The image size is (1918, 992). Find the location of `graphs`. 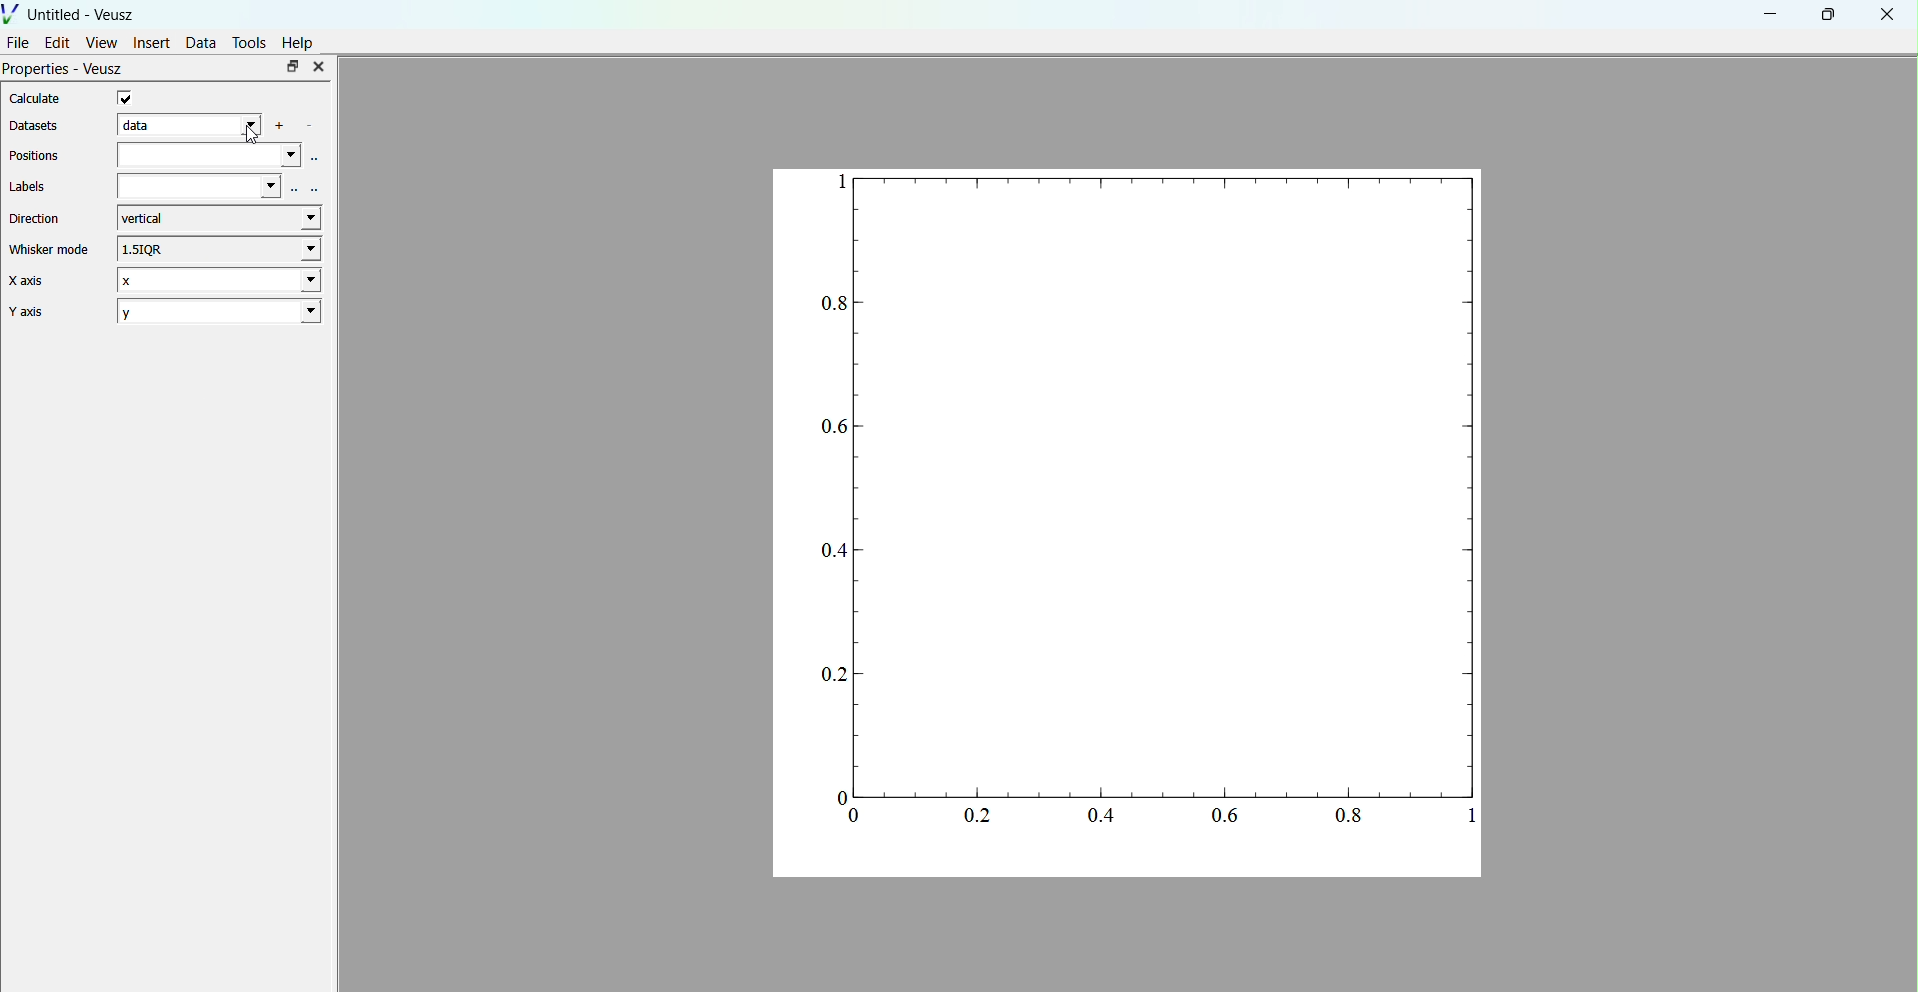

graphs is located at coordinates (1130, 521).